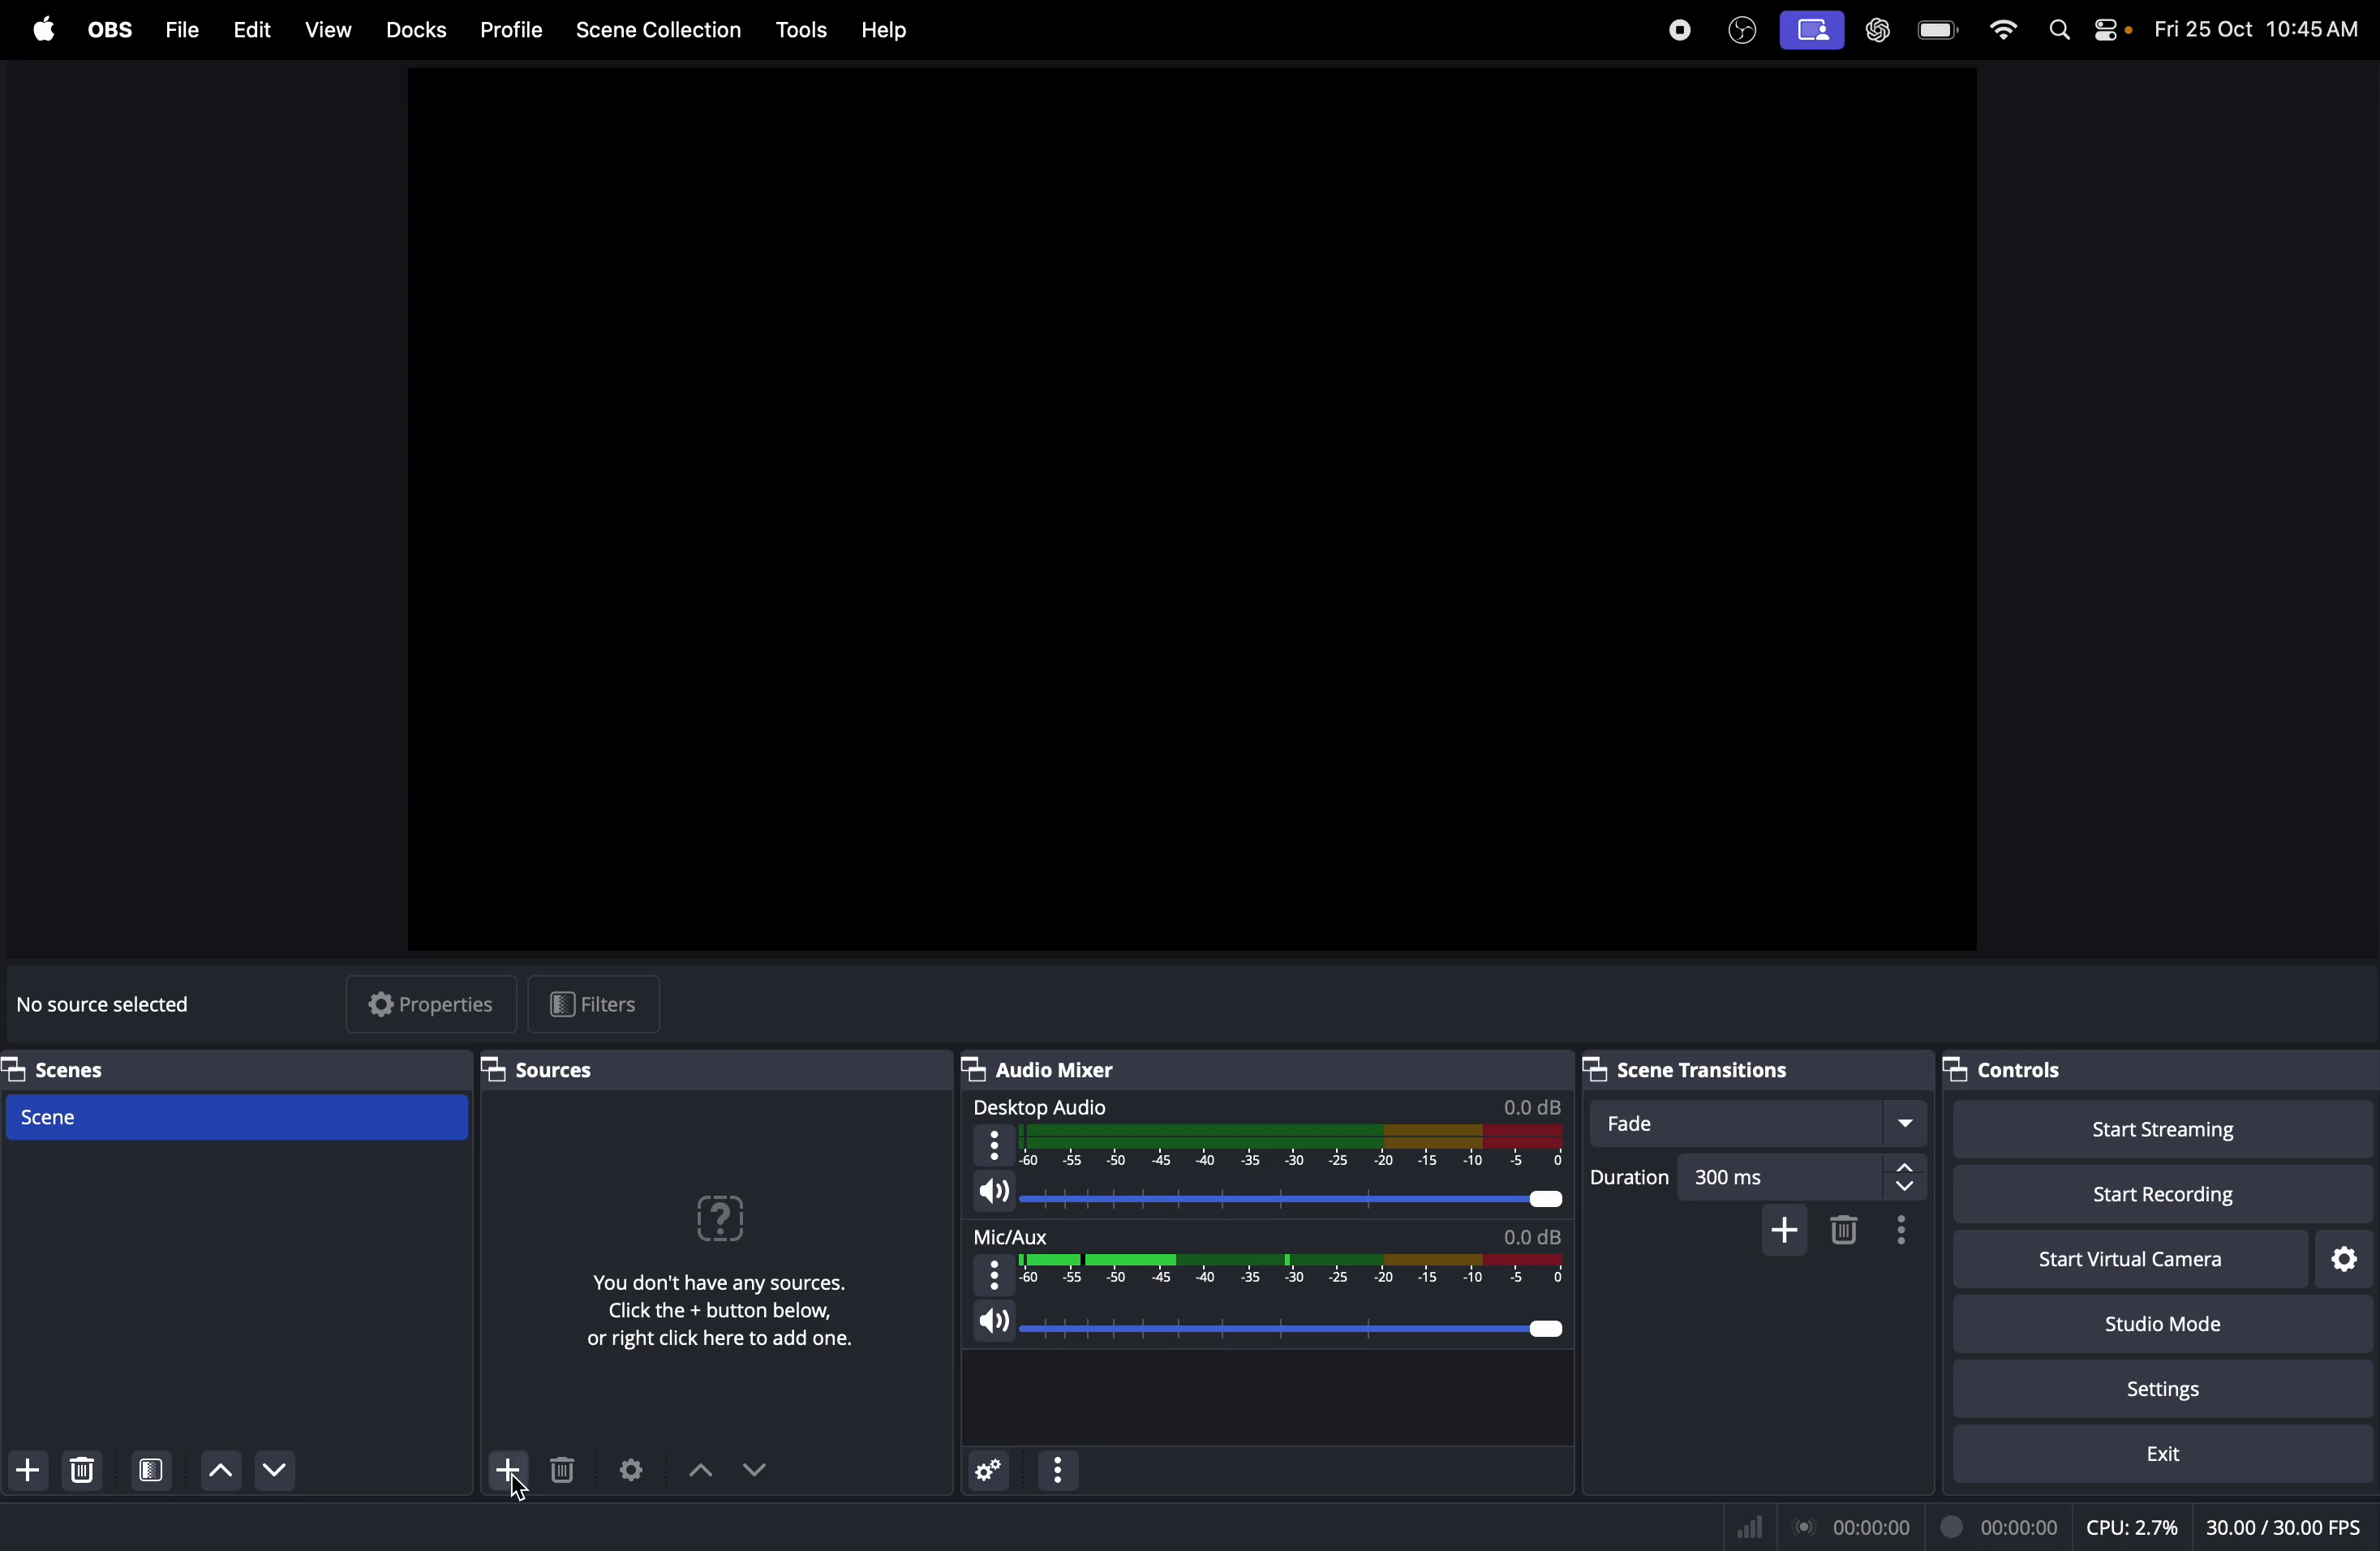 This screenshot has width=2380, height=1551. I want to click on desktop audio, so click(1046, 1106).